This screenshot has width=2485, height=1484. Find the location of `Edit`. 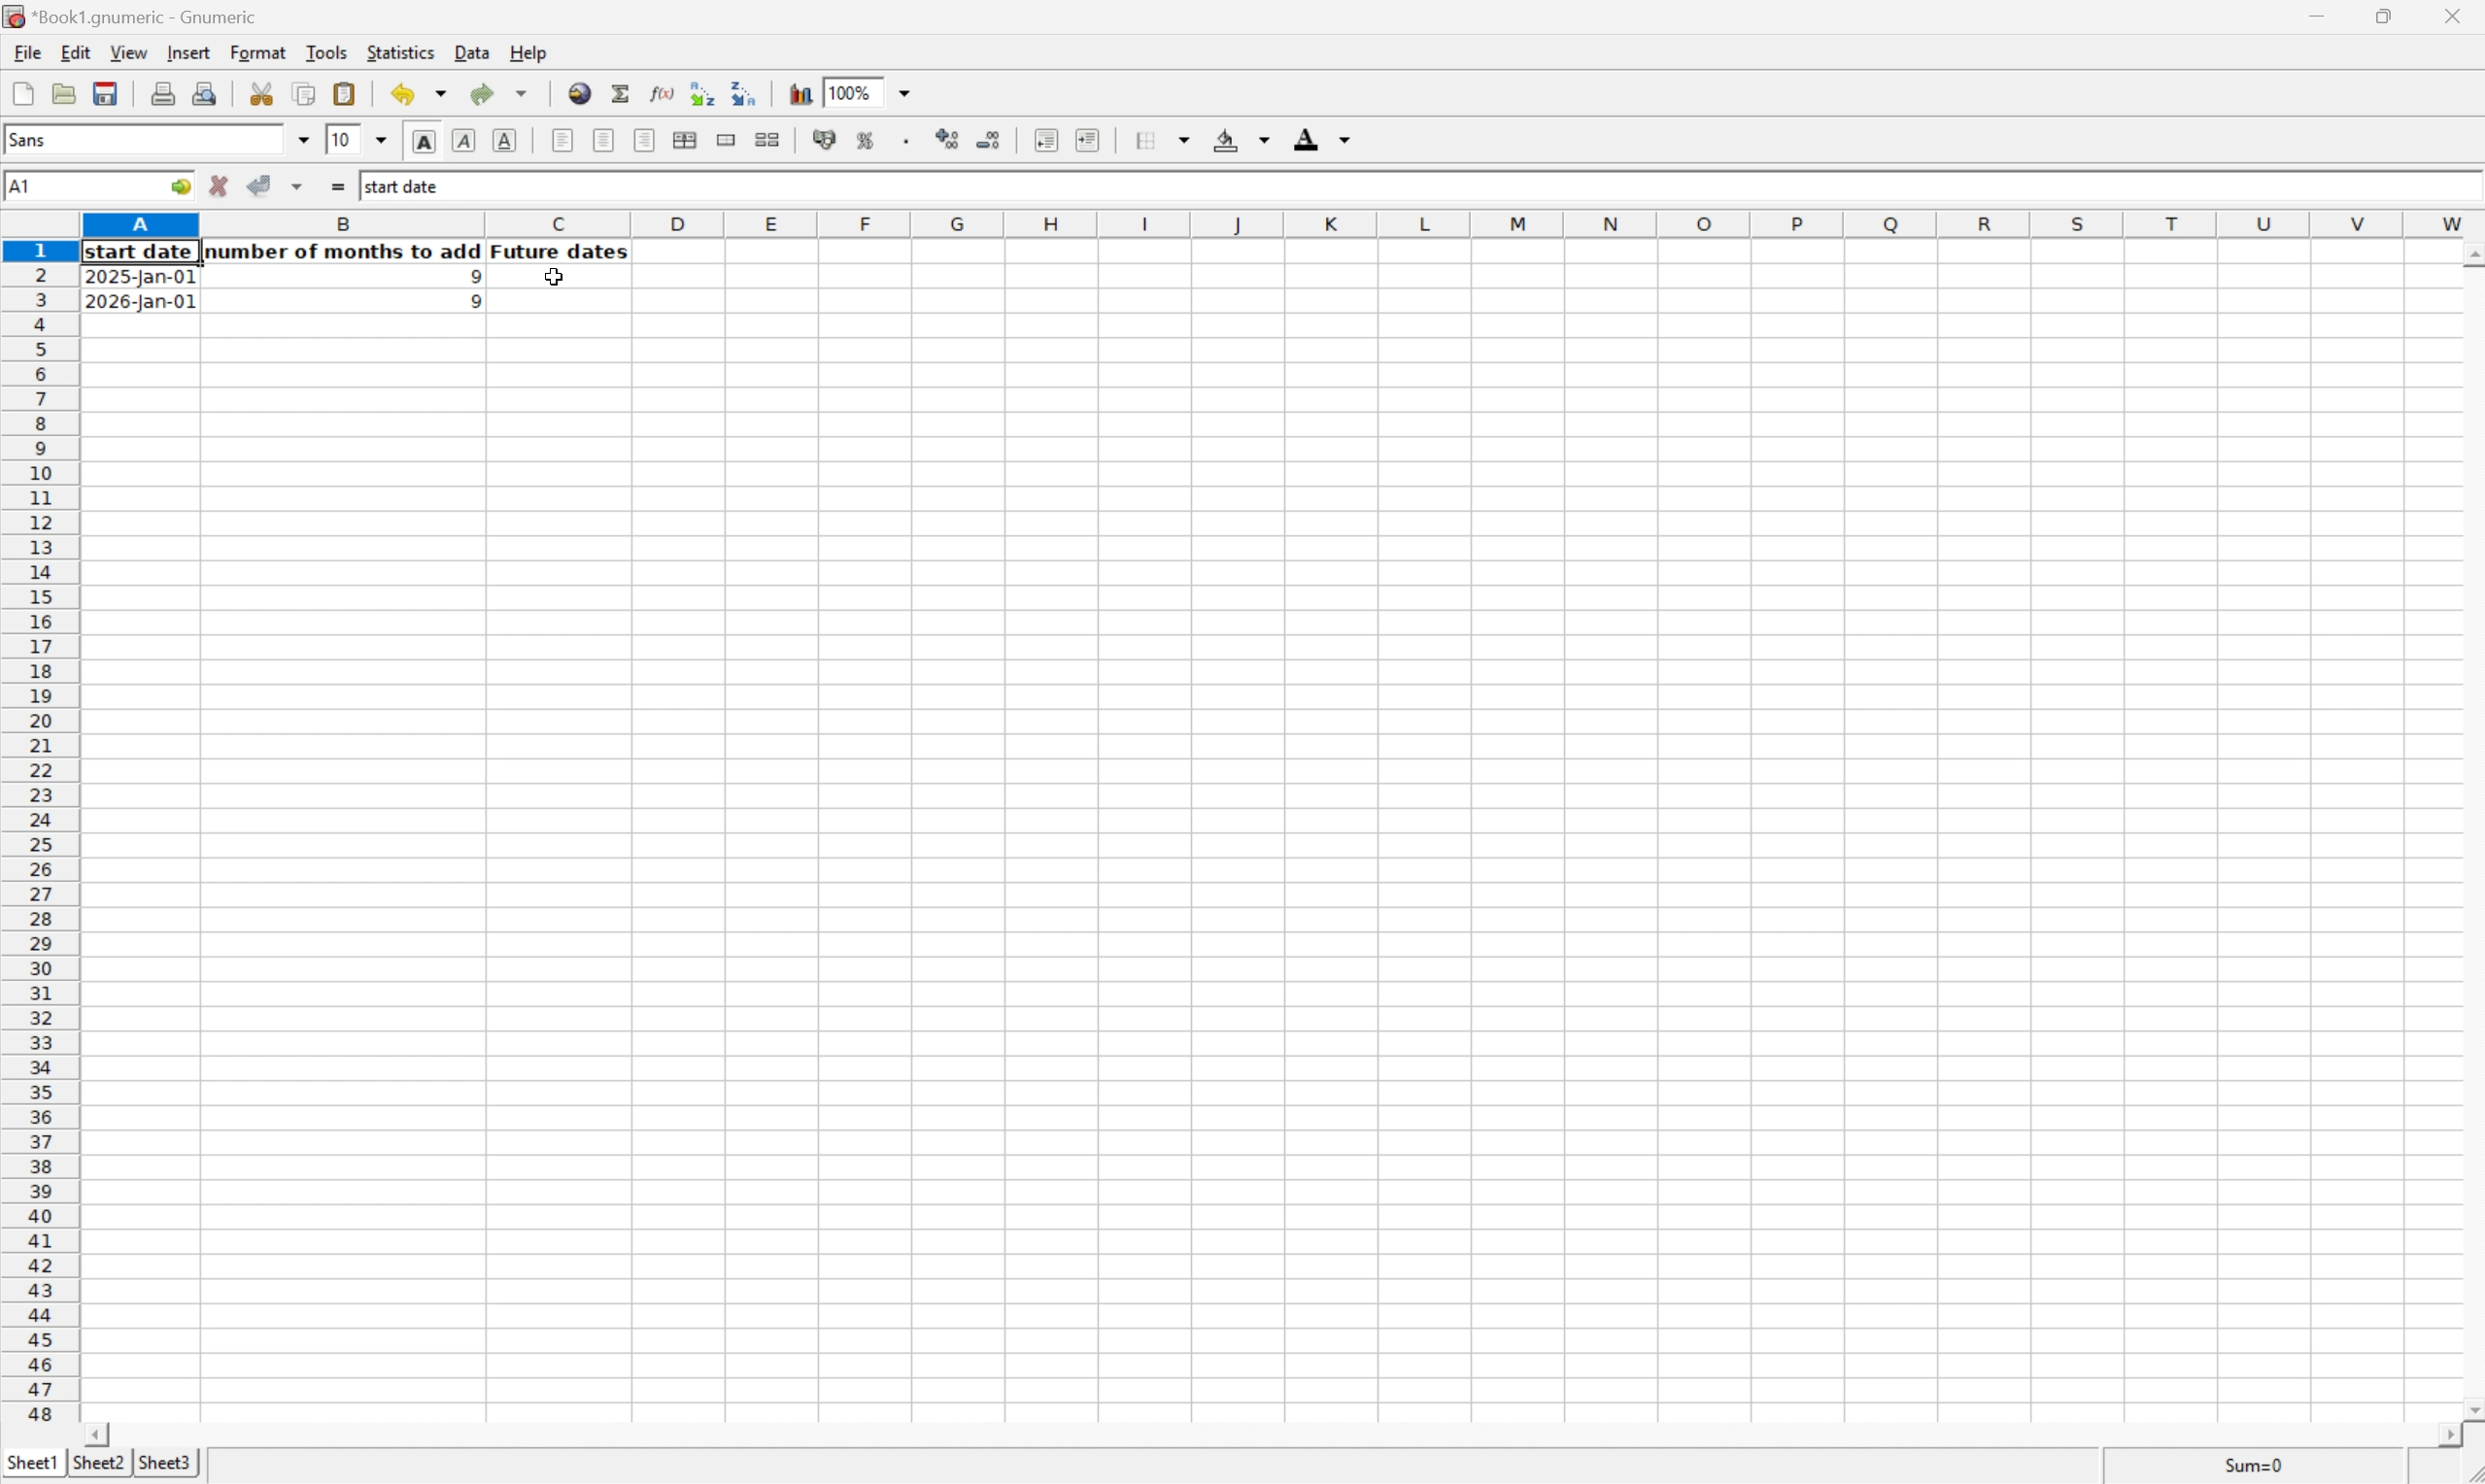

Edit is located at coordinates (76, 51).